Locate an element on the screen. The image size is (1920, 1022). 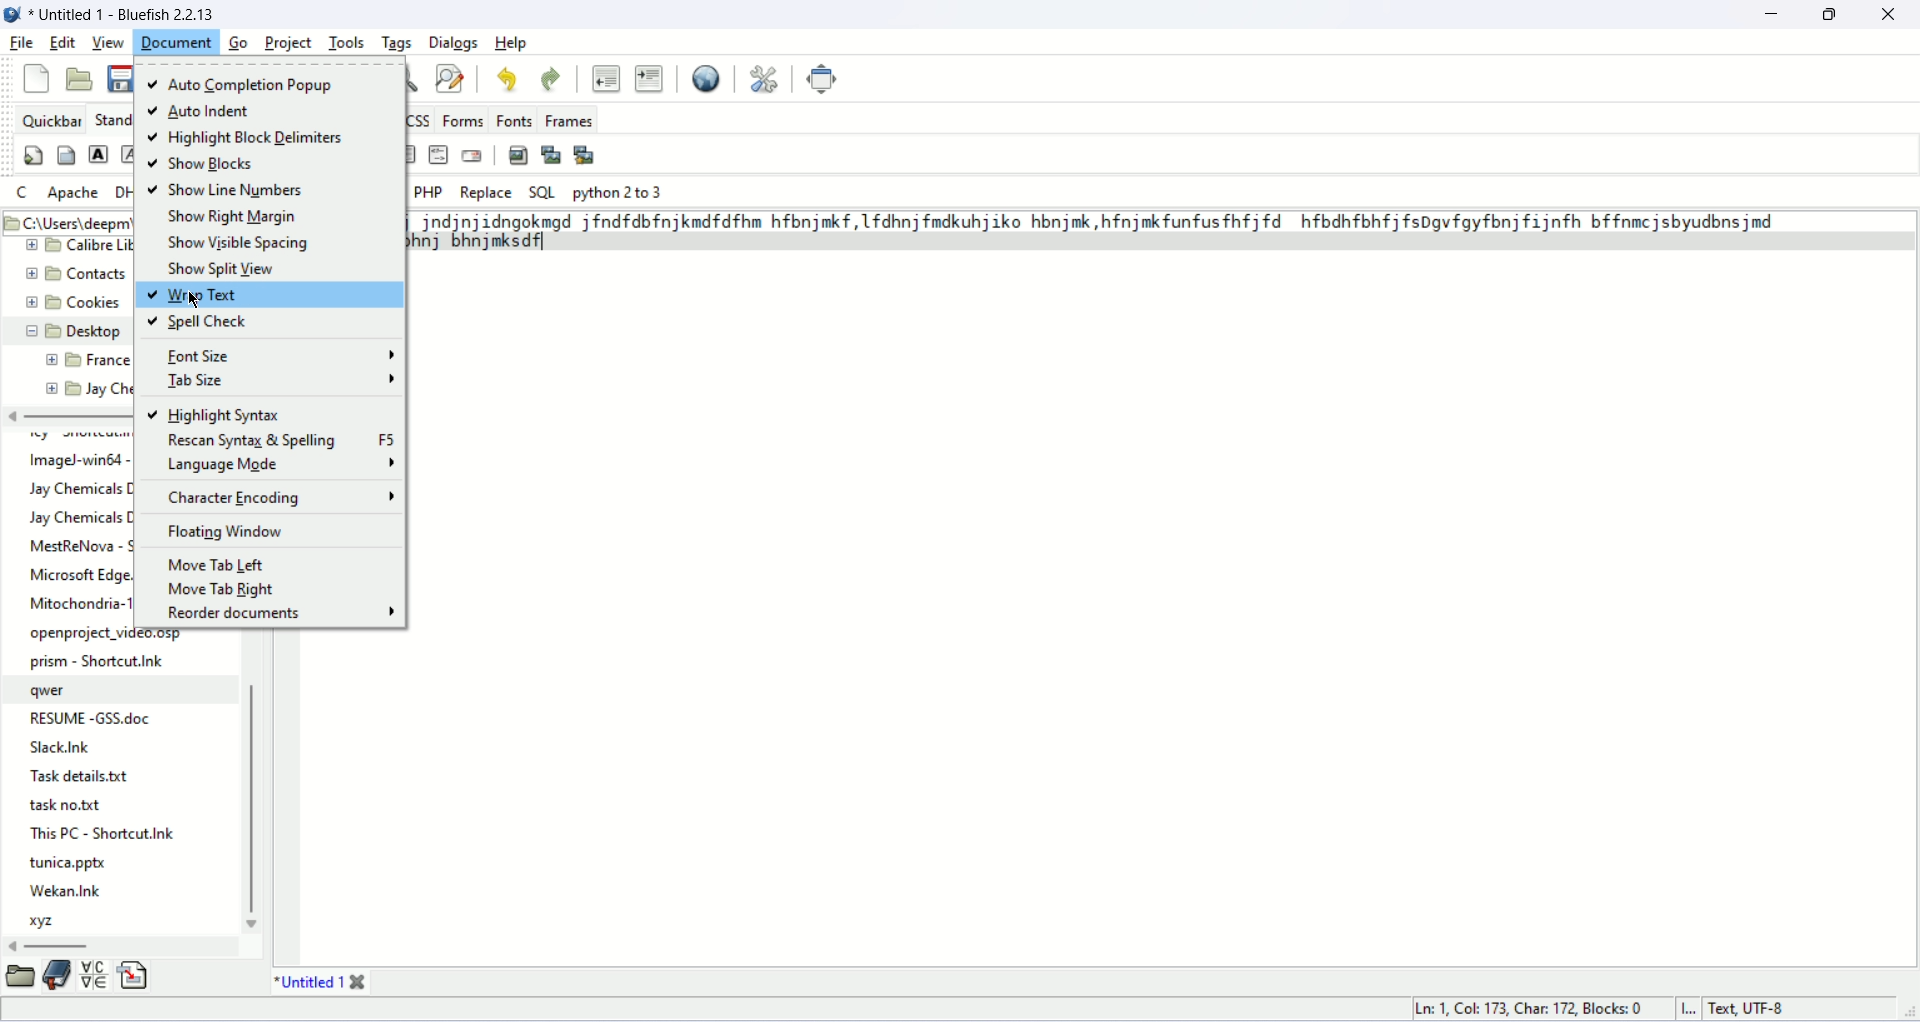
insert image is located at coordinates (516, 154).